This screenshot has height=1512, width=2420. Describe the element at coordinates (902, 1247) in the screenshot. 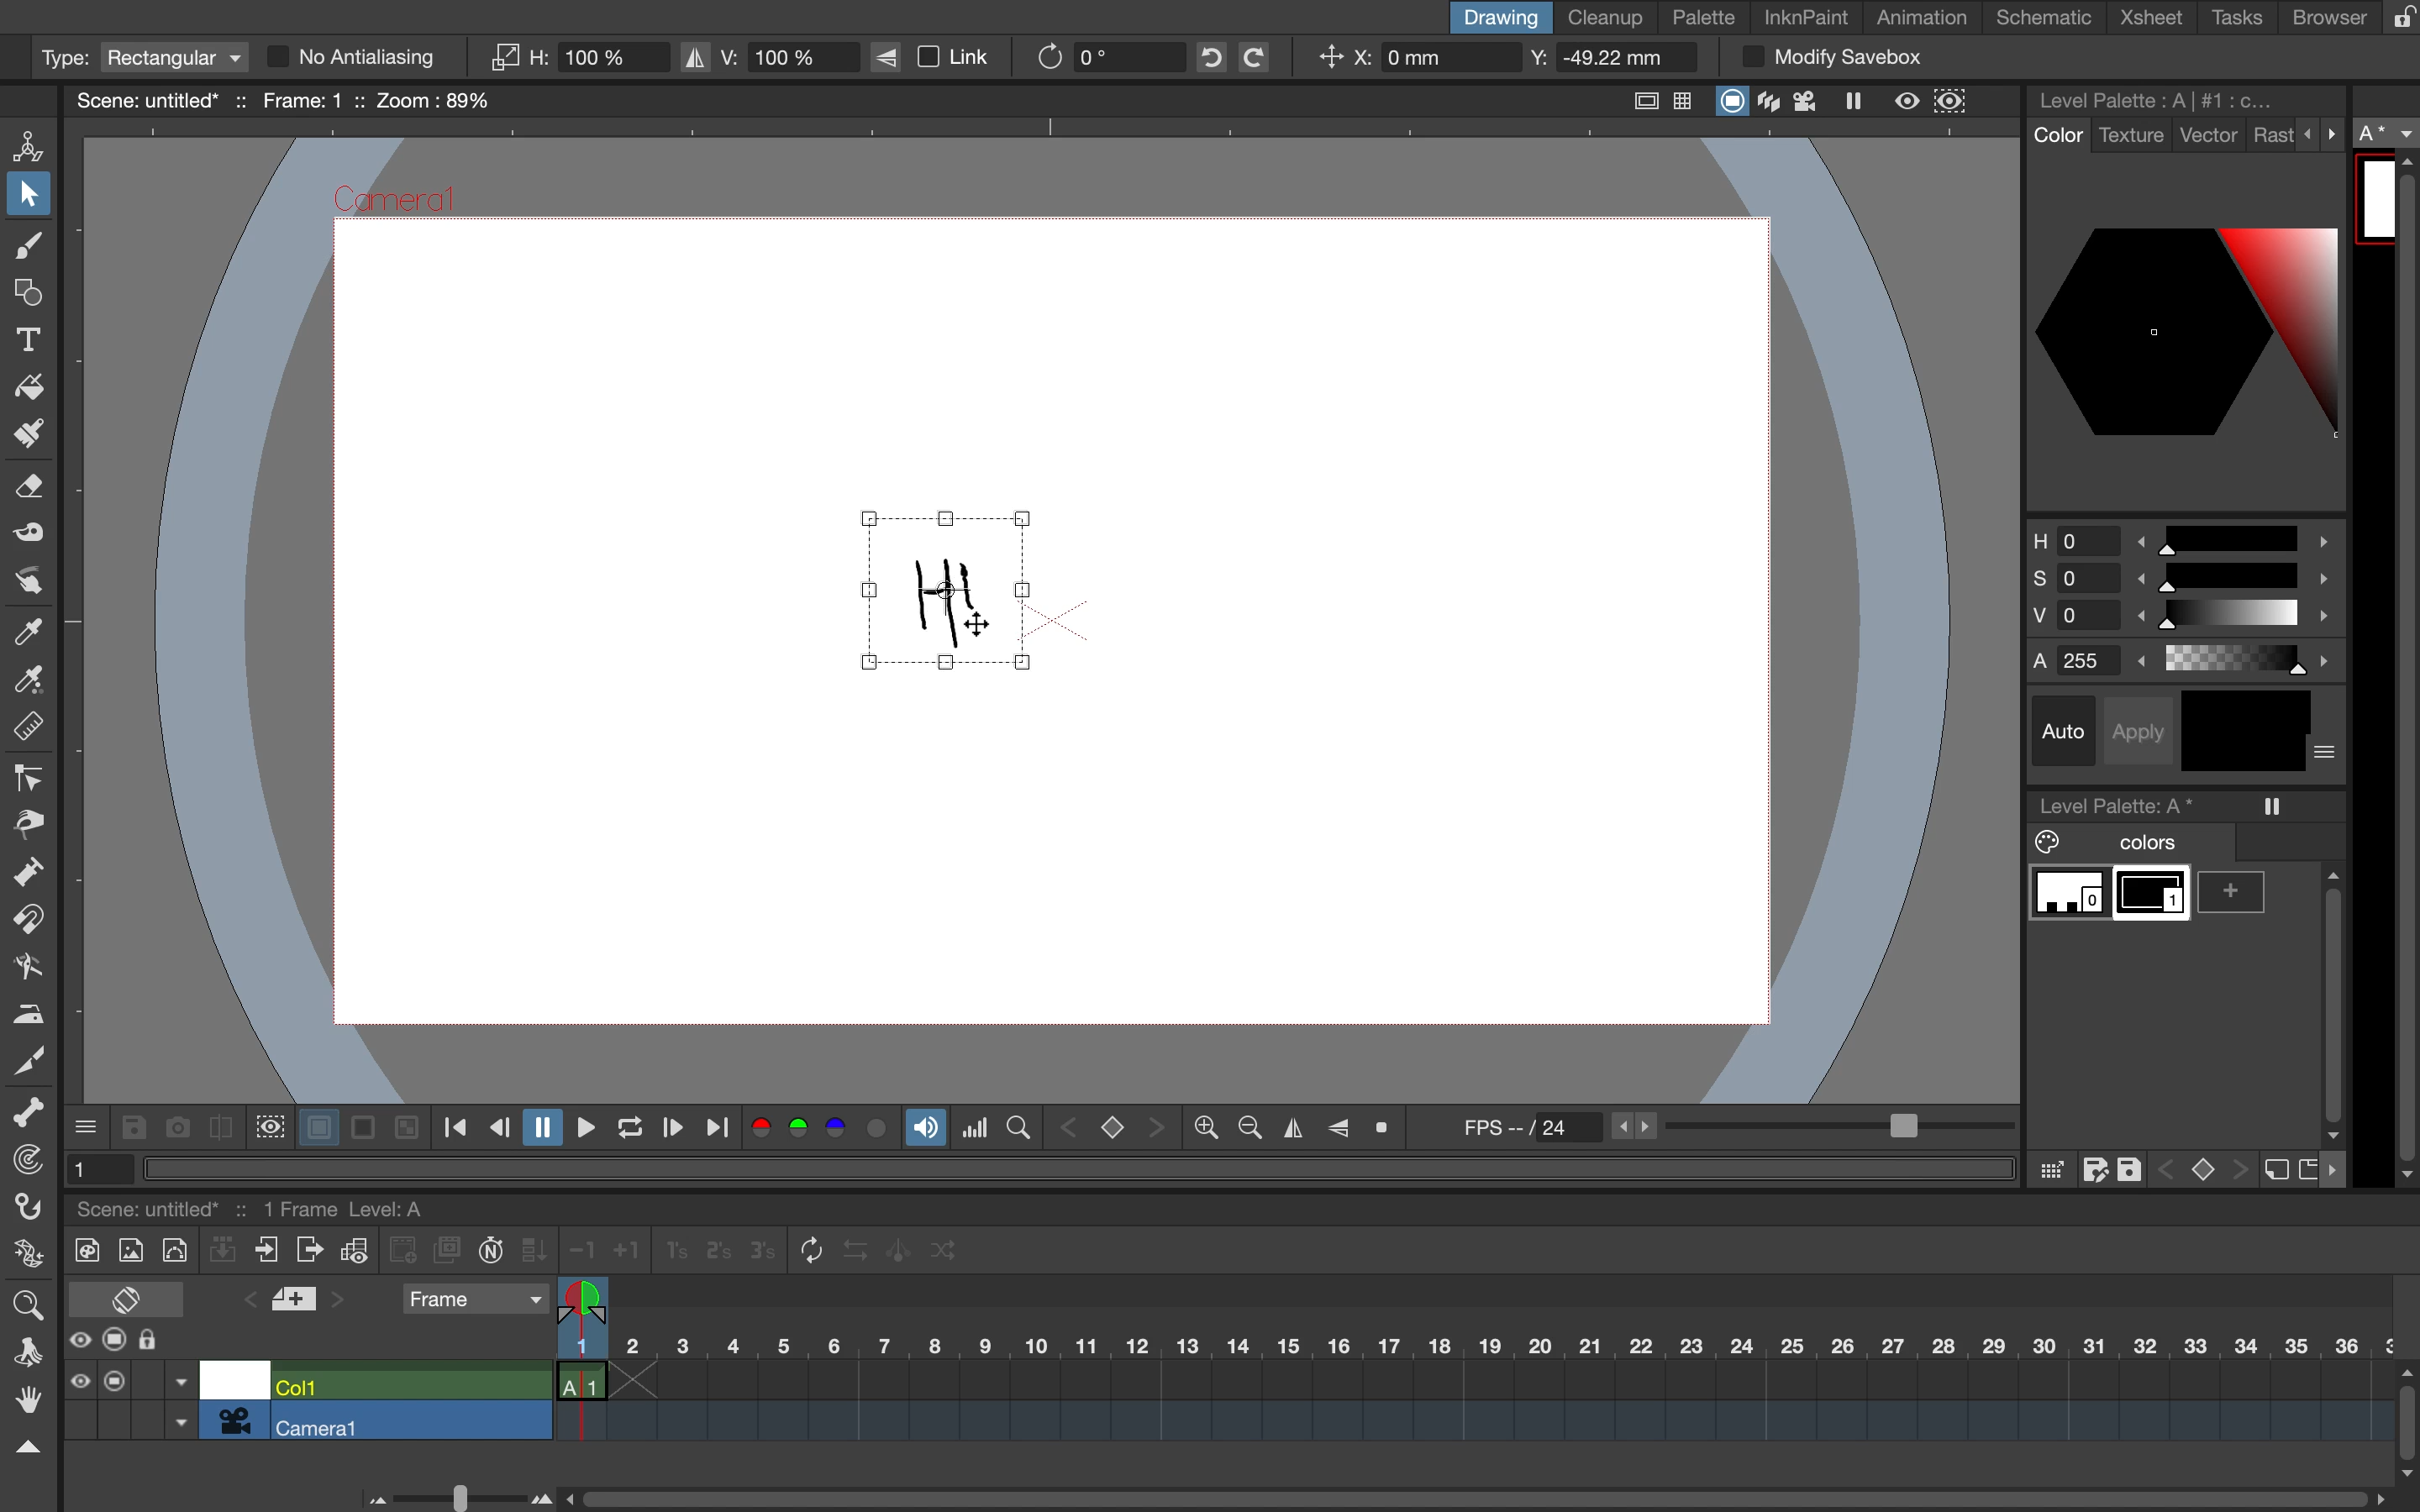

I see `swing` at that location.